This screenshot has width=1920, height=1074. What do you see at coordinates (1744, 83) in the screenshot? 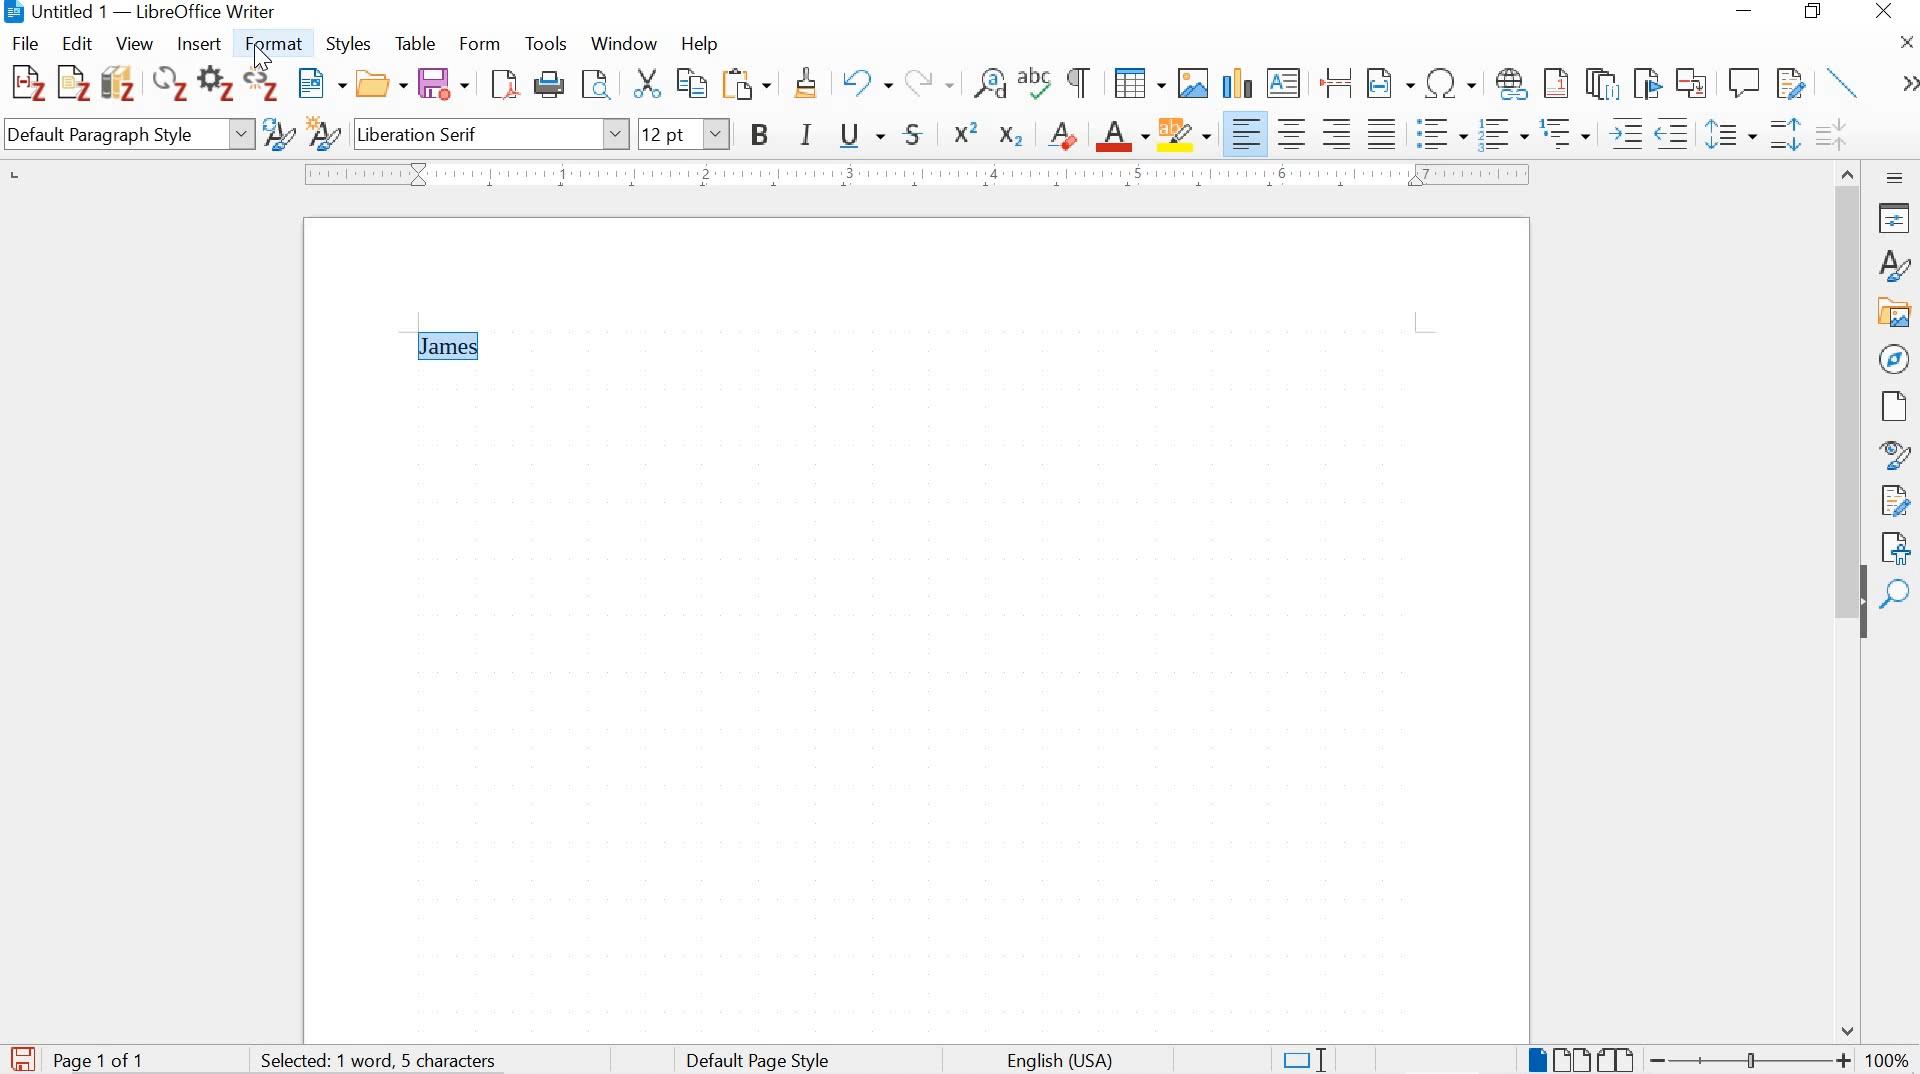
I see `insert comment` at bounding box center [1744, 83].